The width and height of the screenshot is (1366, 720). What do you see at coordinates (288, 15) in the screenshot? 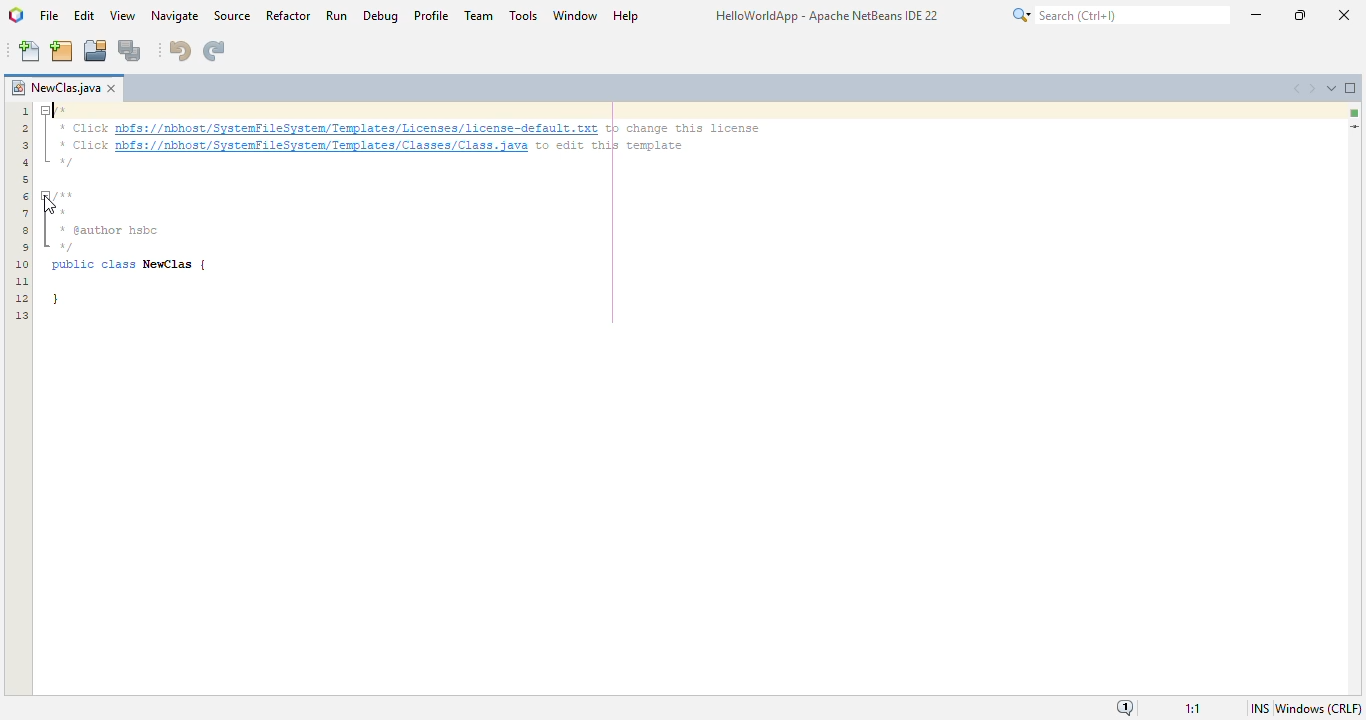
I see `refactor` at bounding box center [288, 15].